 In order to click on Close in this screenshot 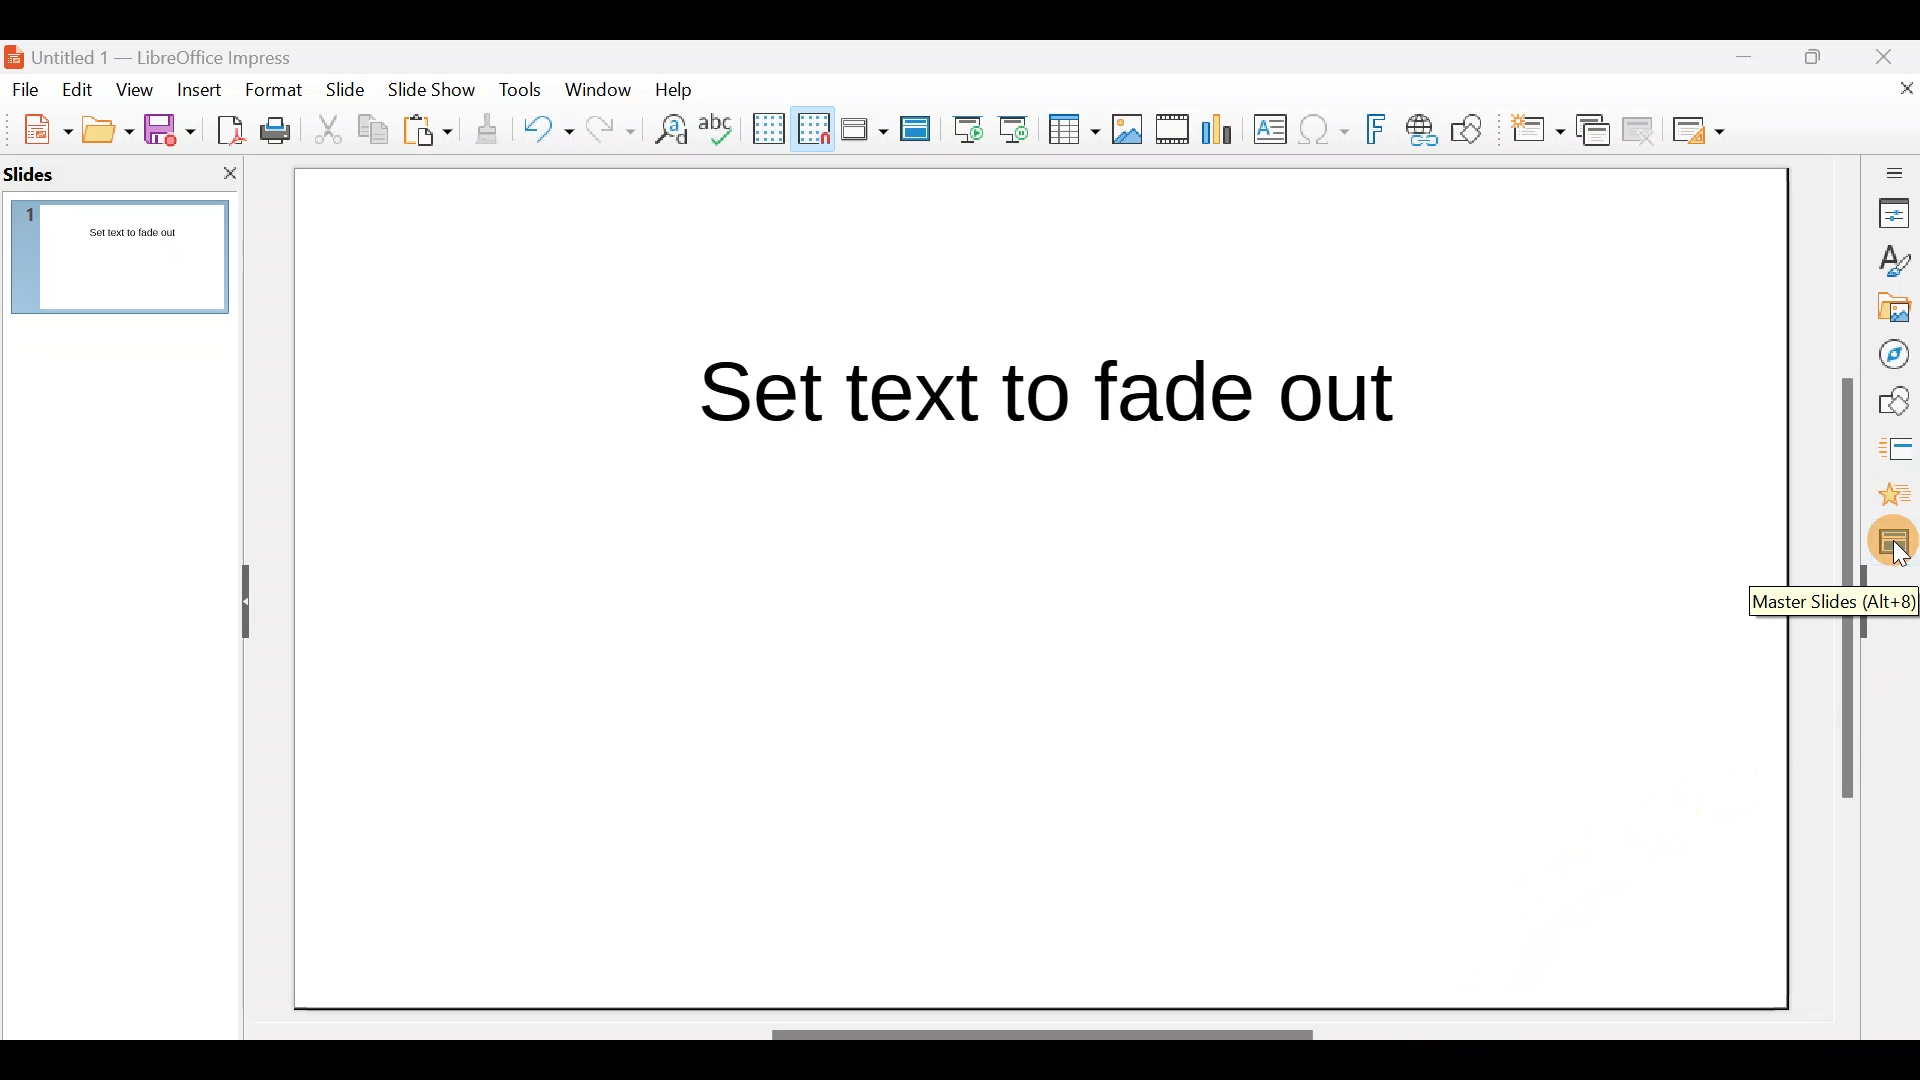, I will do `click(1891, 54)`.